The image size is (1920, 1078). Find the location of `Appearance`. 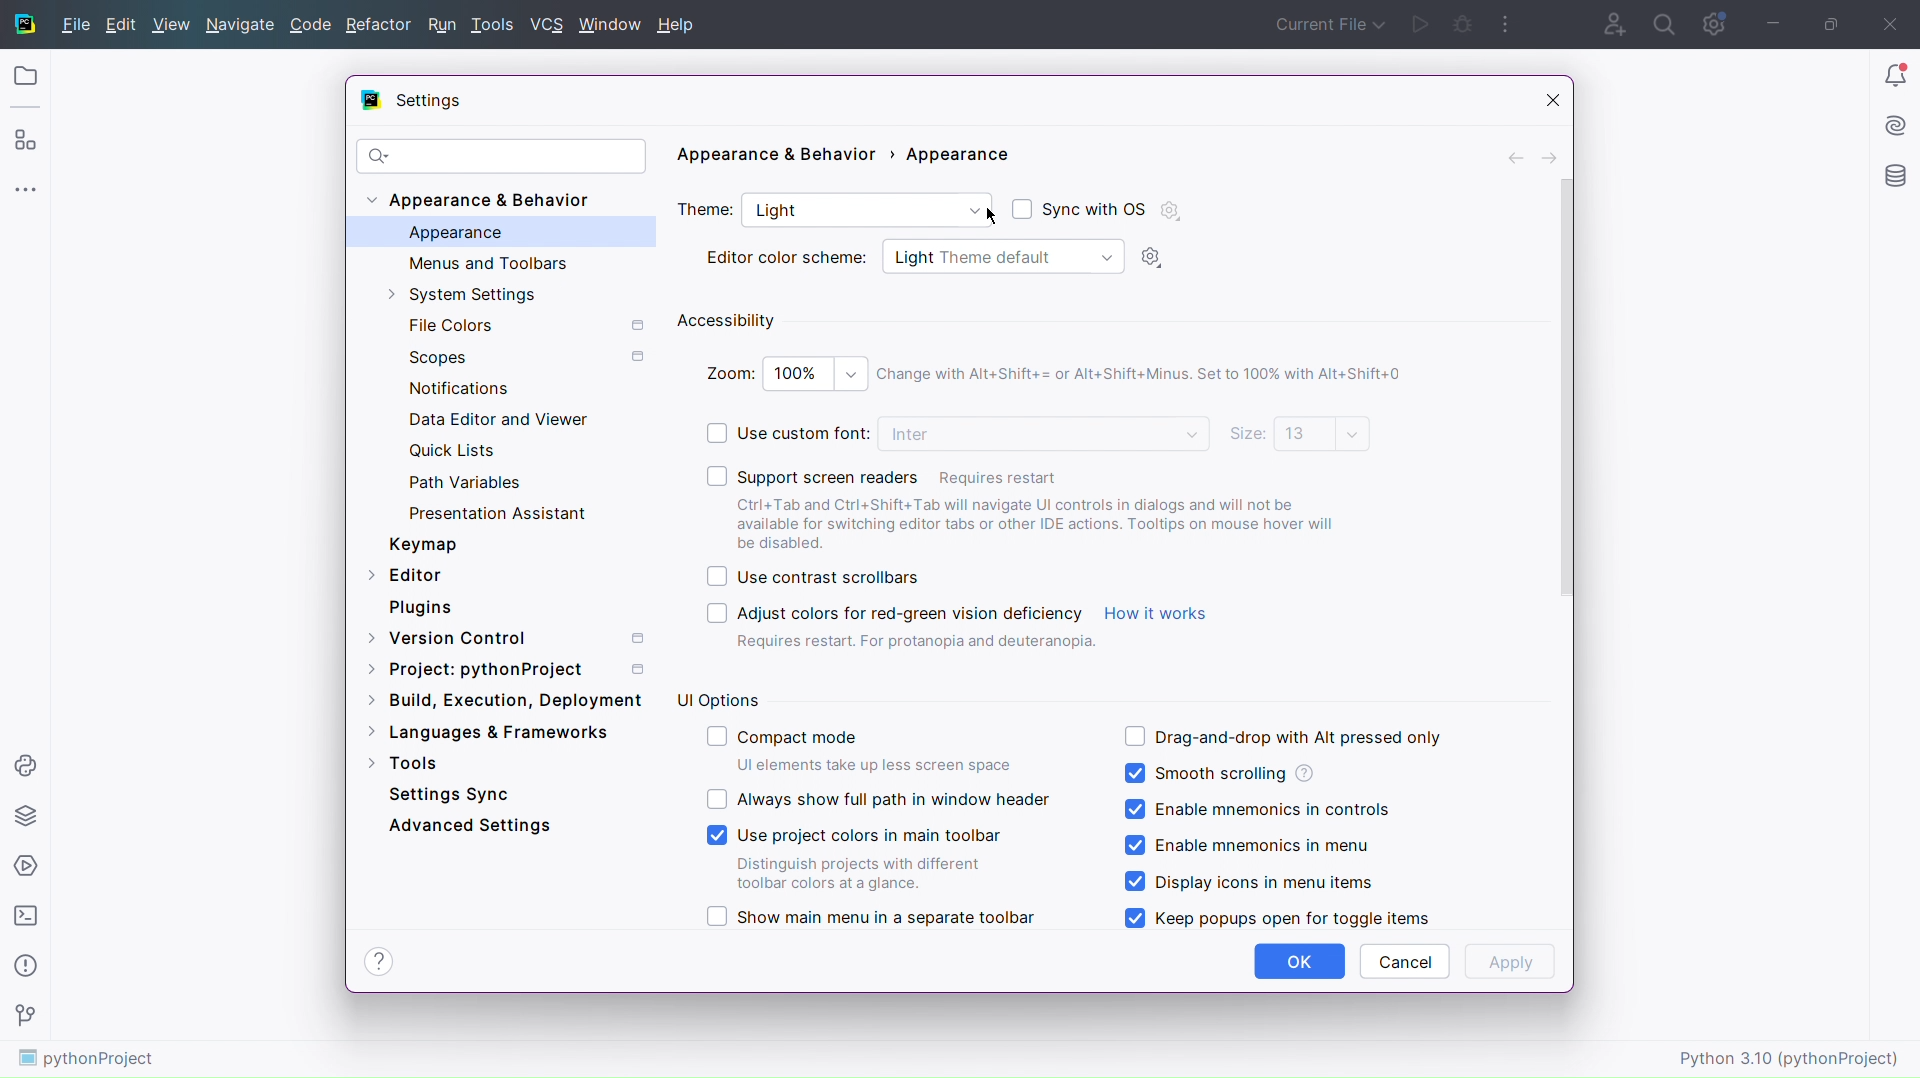

Appearance is located at coordinates (455, 233).